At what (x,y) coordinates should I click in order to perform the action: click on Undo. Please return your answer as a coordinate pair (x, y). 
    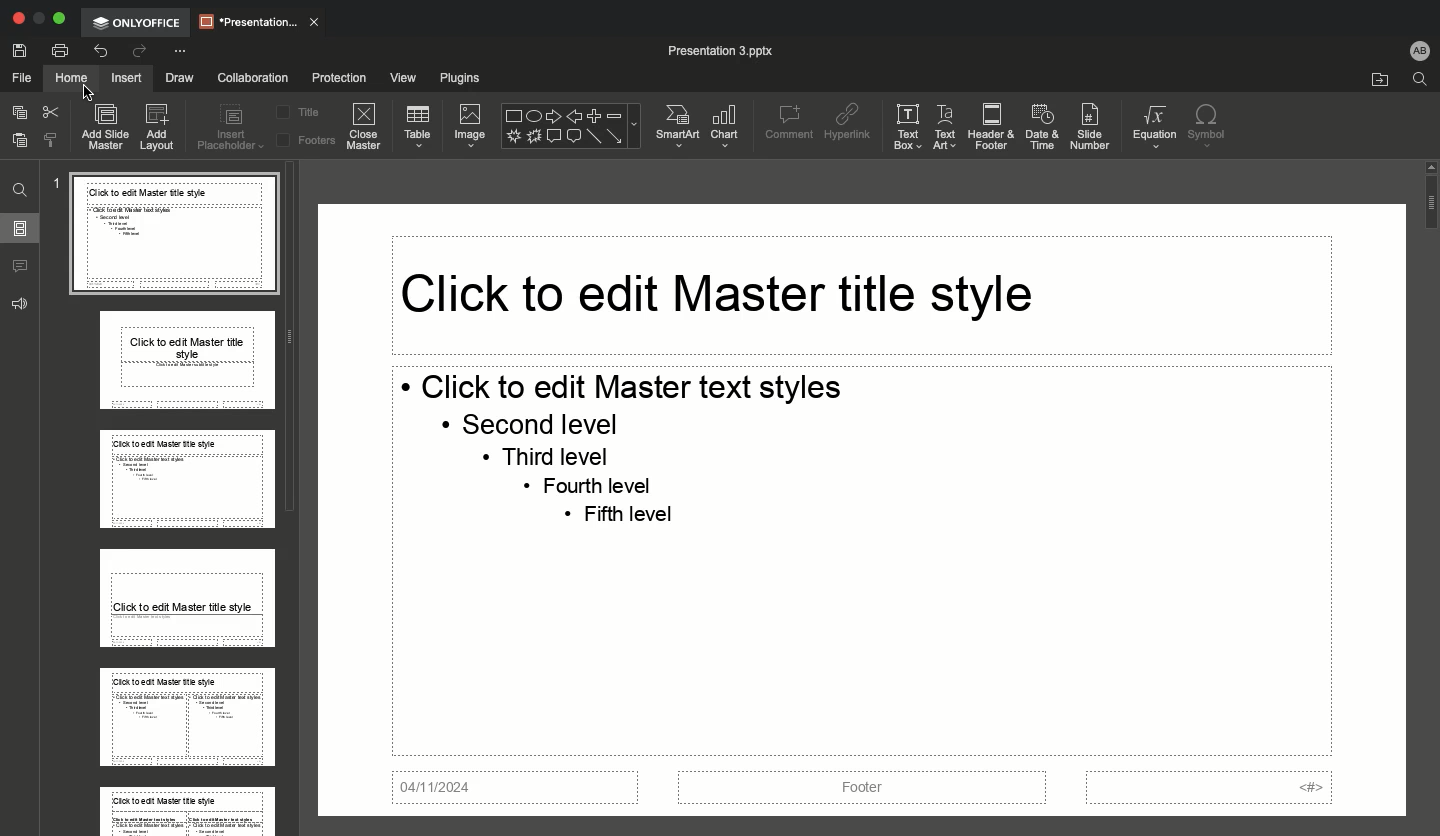
    Looking at the image, I should click on (102, 51).